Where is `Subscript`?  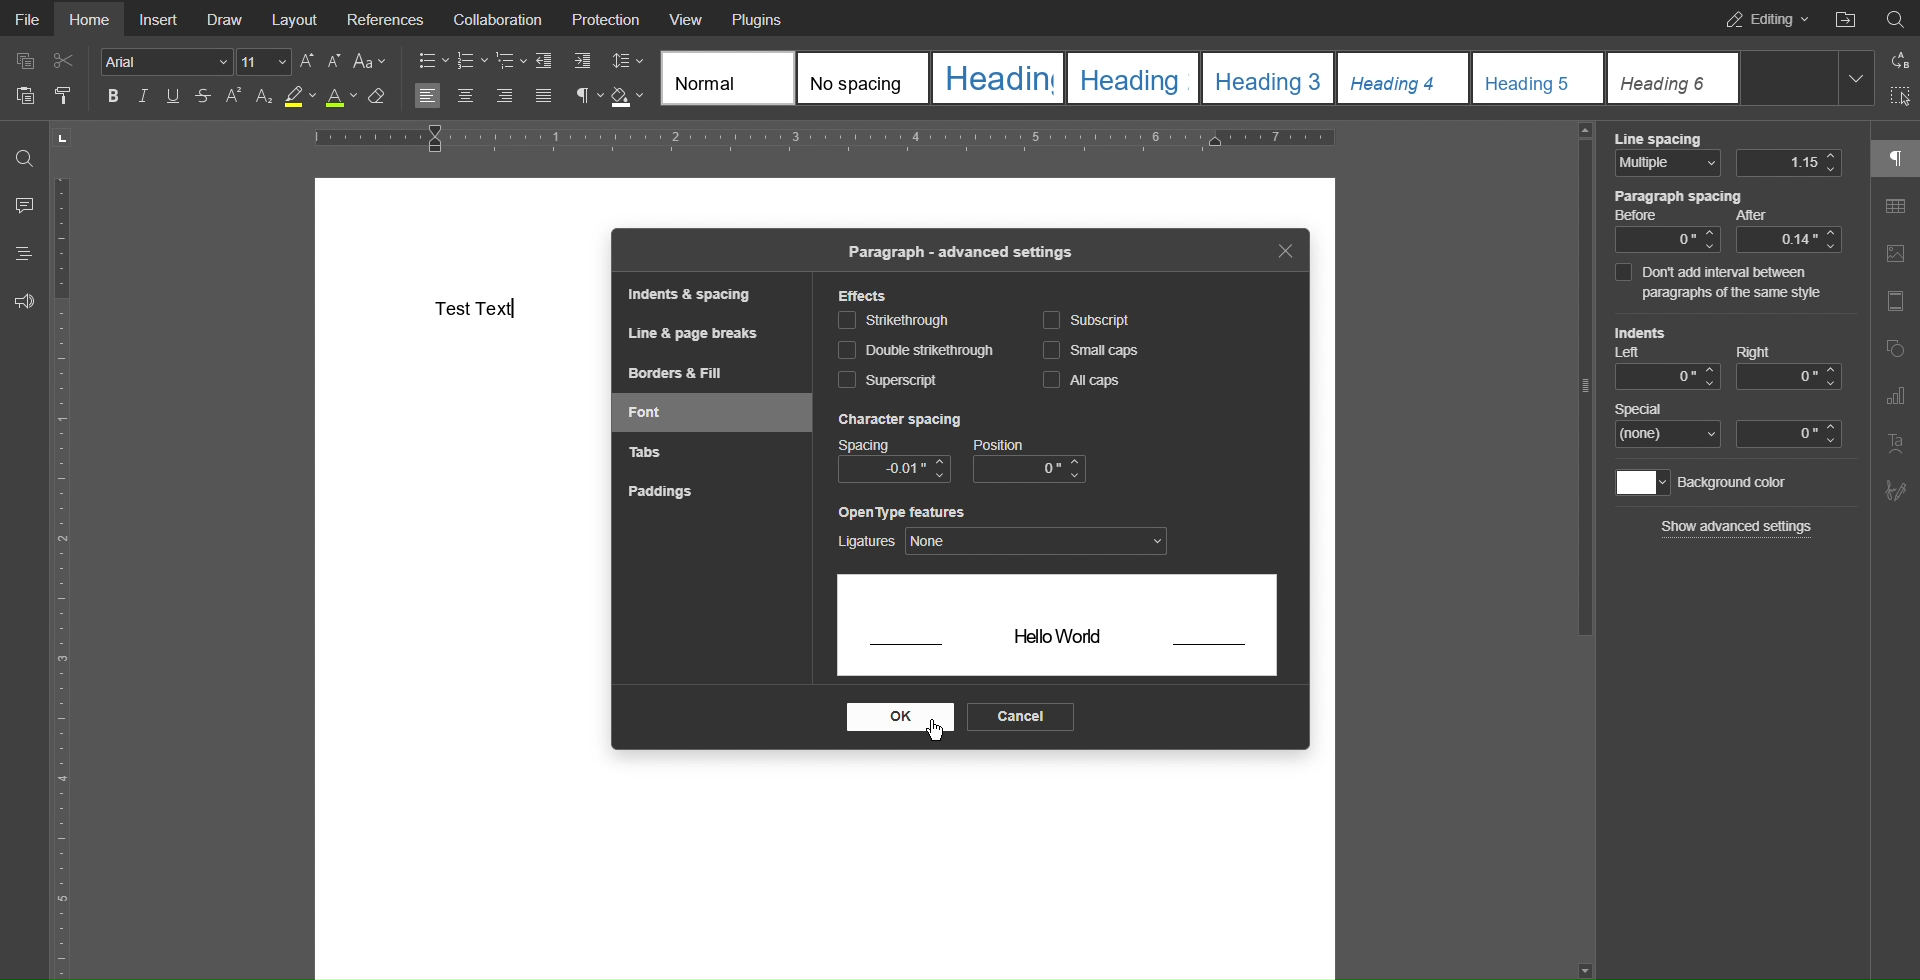
Subscript is located at coordinates (1087, 320).